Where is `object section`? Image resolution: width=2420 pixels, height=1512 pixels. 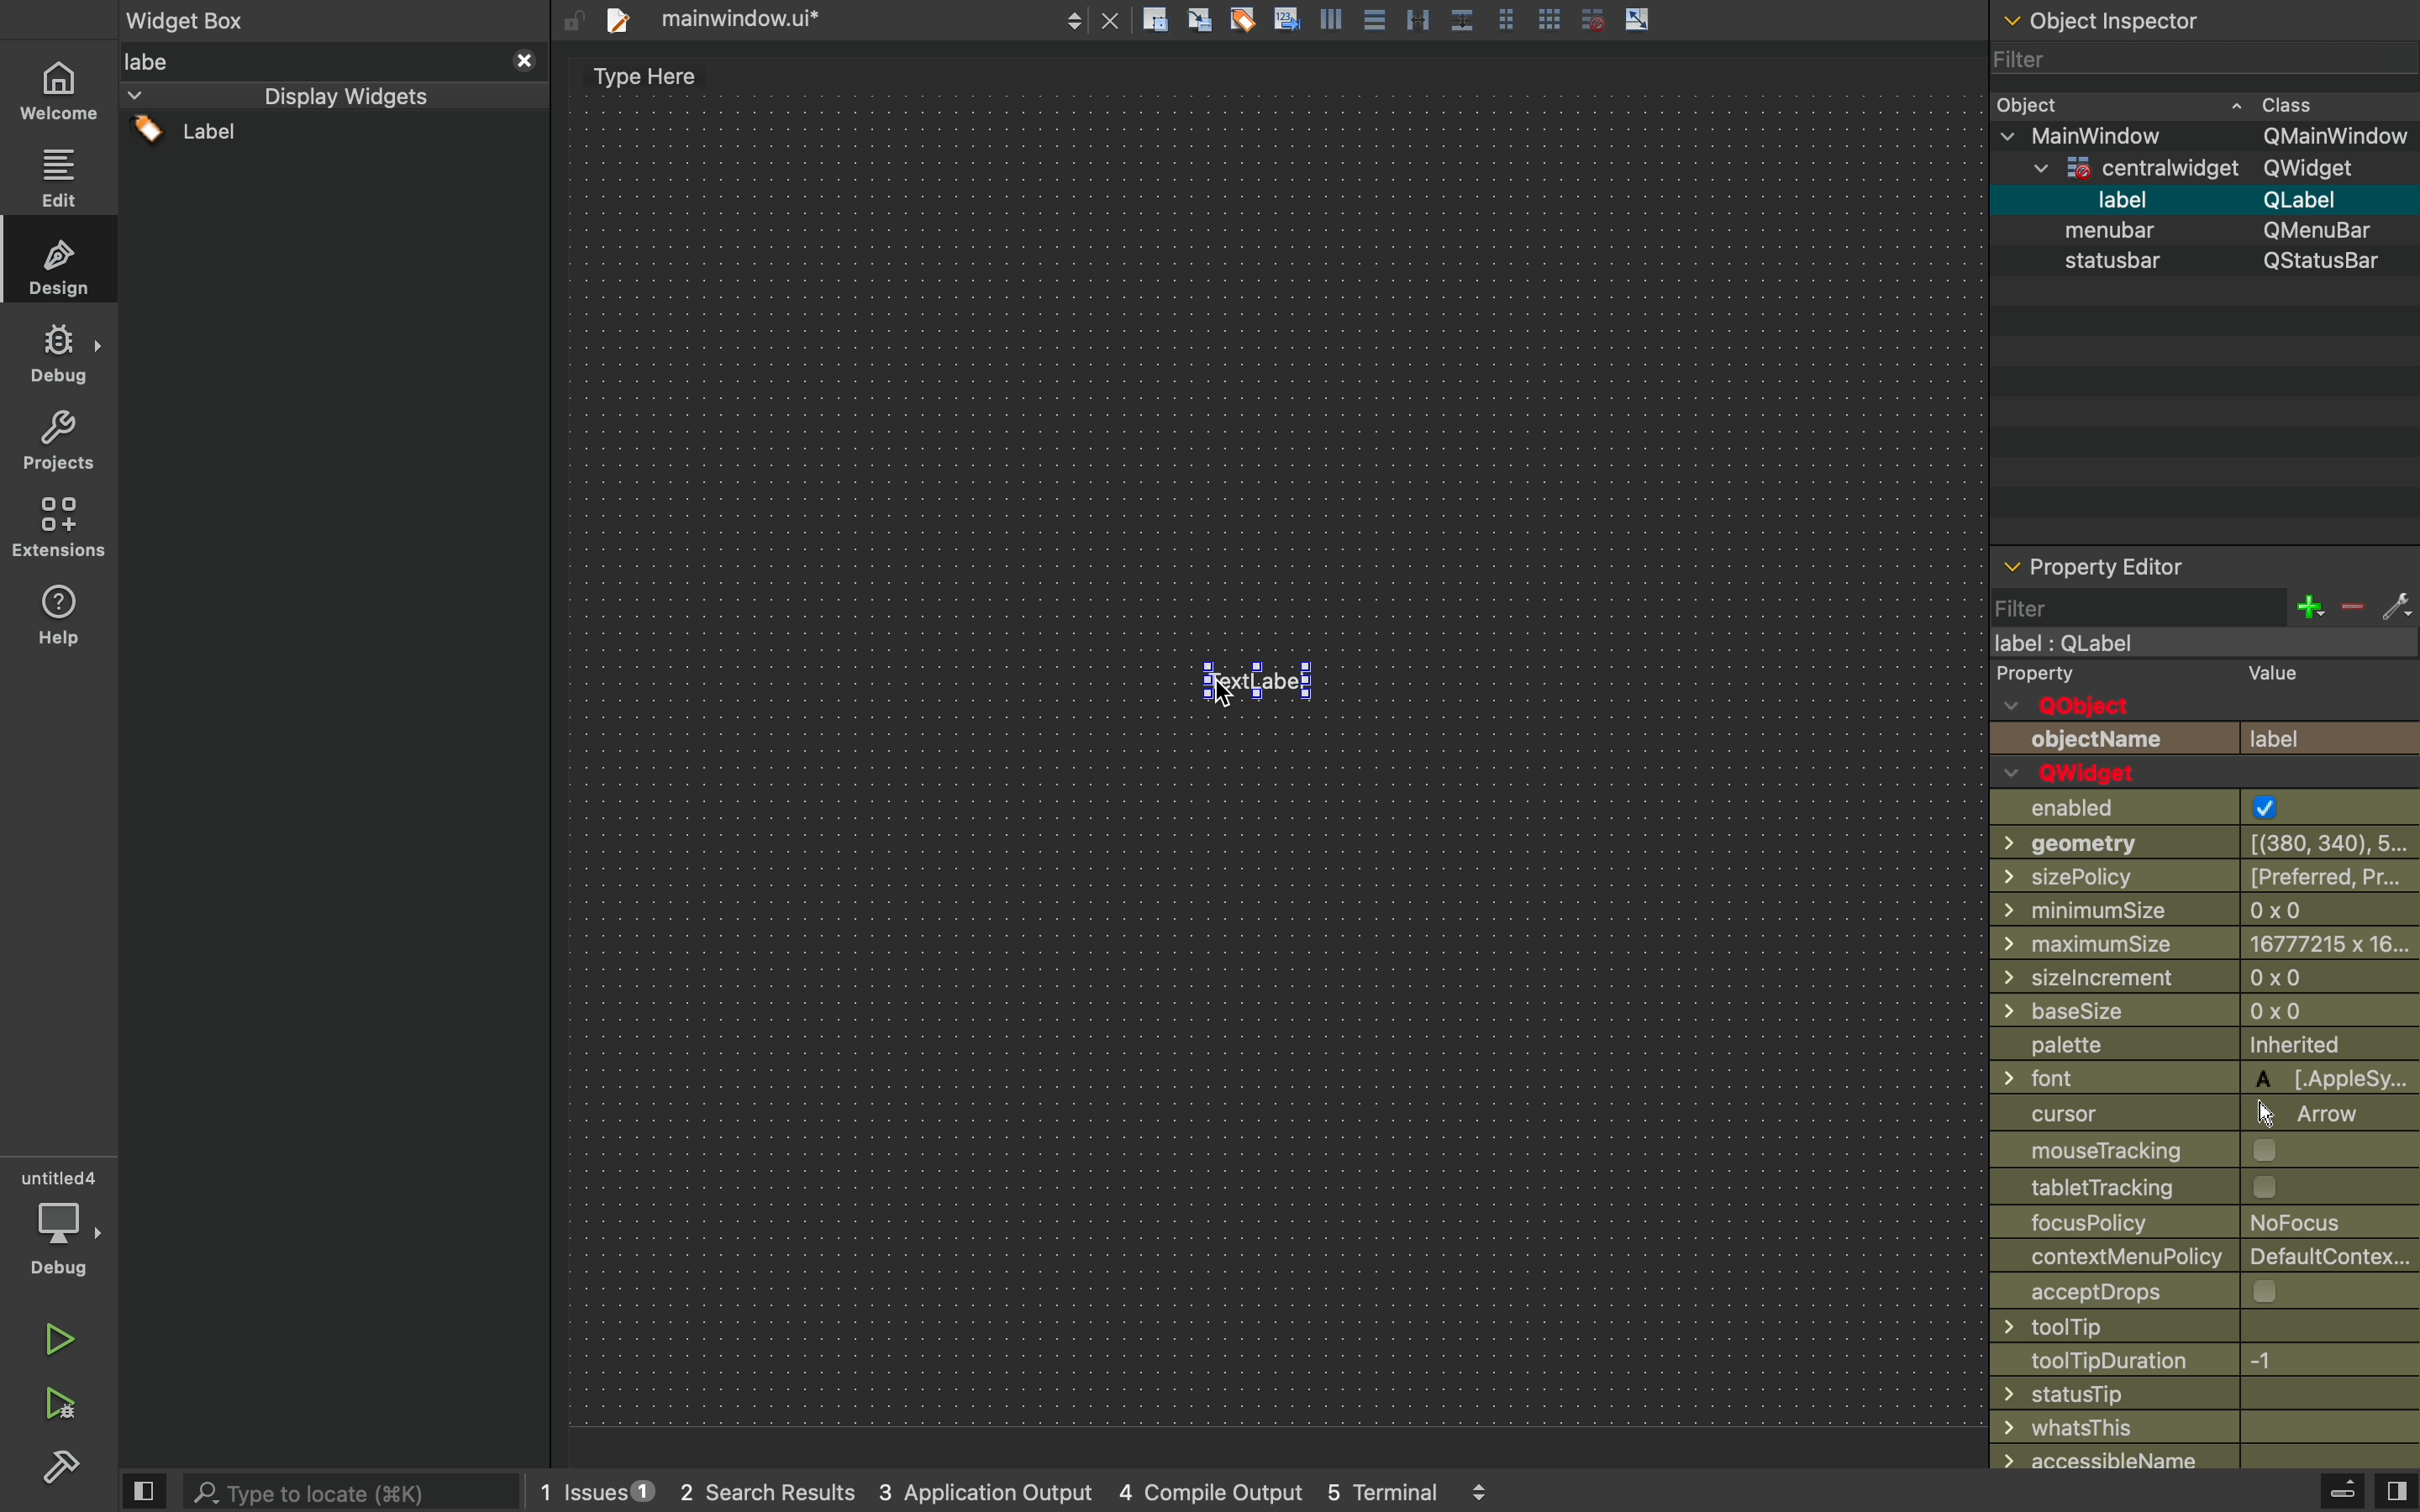 object section is located at coordinates (2199, 23).